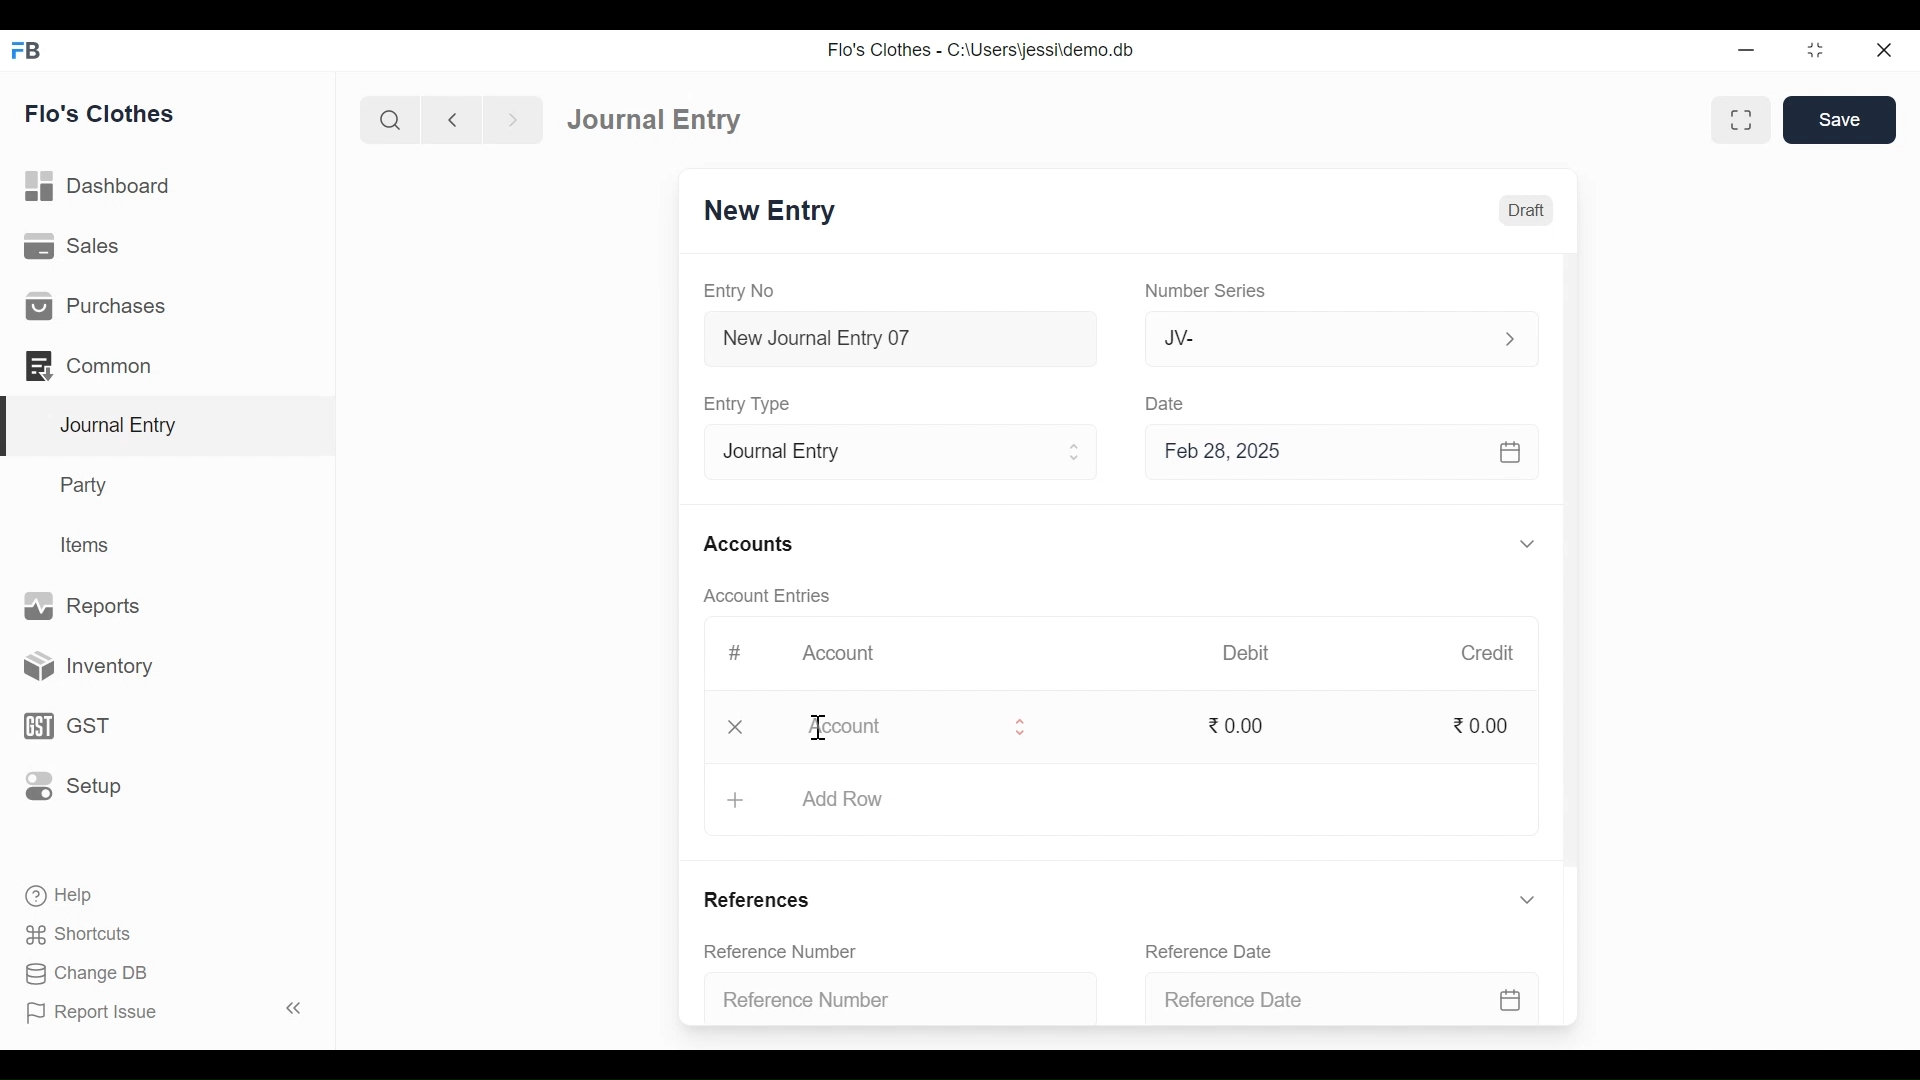 The image size is (1920, 1080). I want to click on Sales, so click(75, 245).